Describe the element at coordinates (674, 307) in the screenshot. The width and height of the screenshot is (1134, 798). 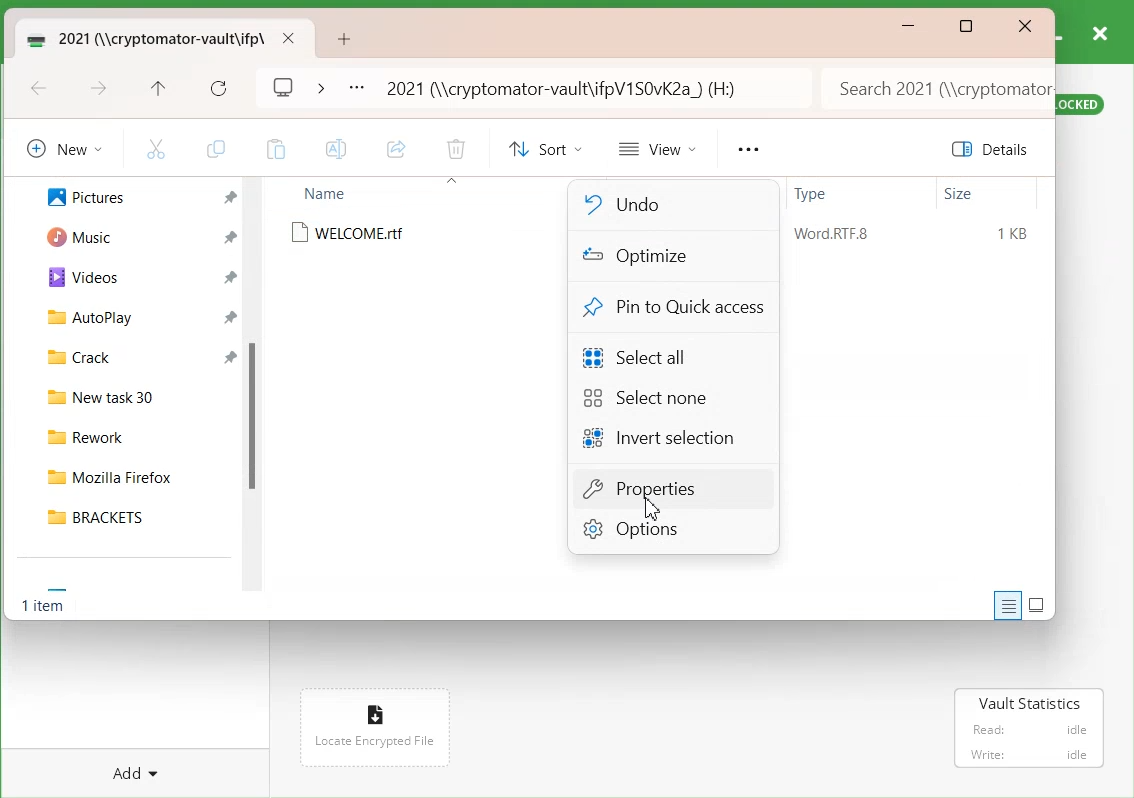
I see `Pin to Quick access` at that location.